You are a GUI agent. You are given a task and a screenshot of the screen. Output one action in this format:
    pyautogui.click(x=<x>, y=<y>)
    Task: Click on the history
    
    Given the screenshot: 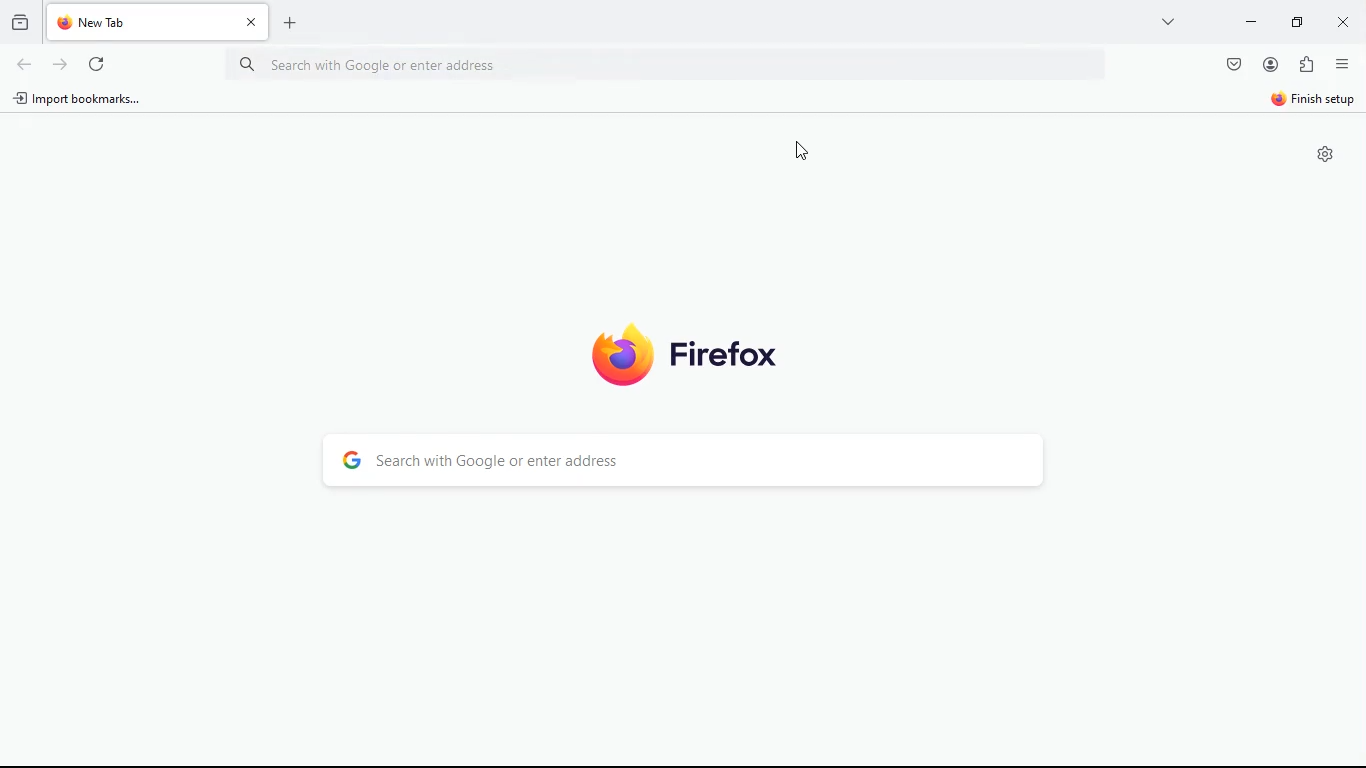 What is the action you would take?
    pyautogui.click(x=18, y=20)
    